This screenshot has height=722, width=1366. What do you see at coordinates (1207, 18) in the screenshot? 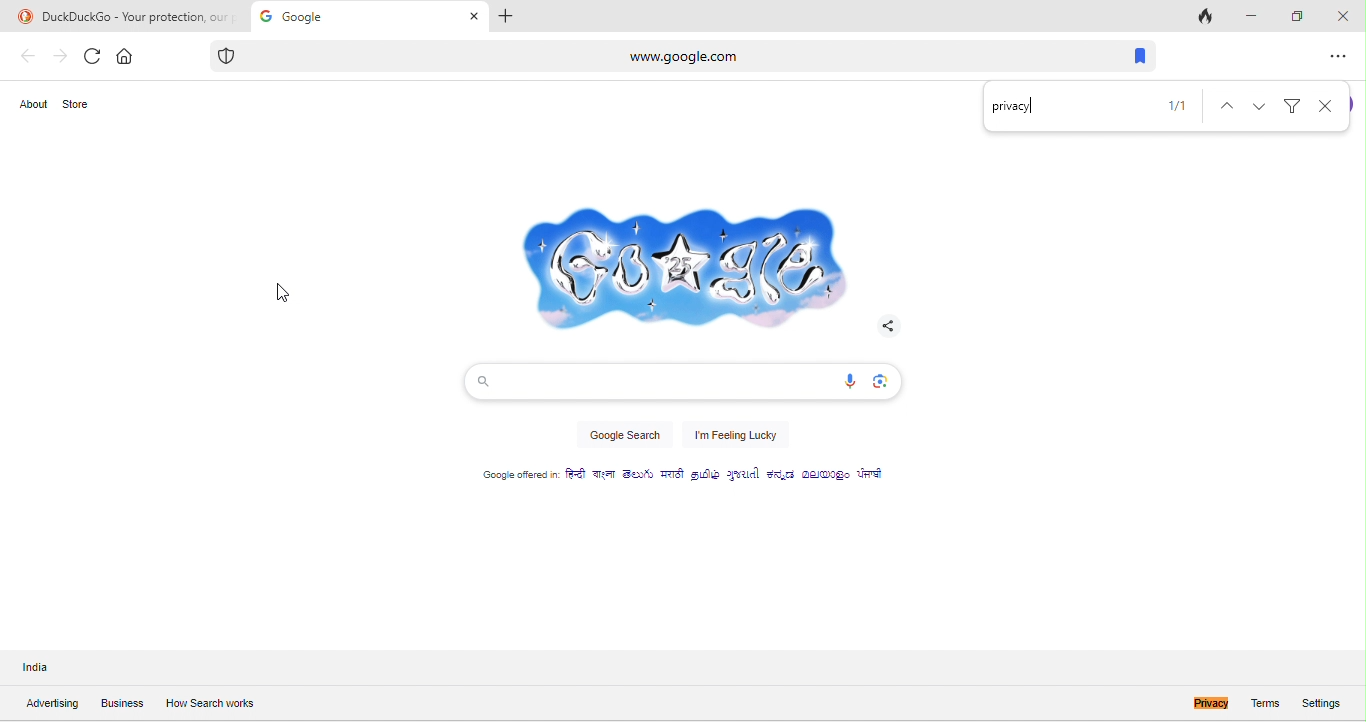
I see `track tab` at bounding box center [1207, 18].